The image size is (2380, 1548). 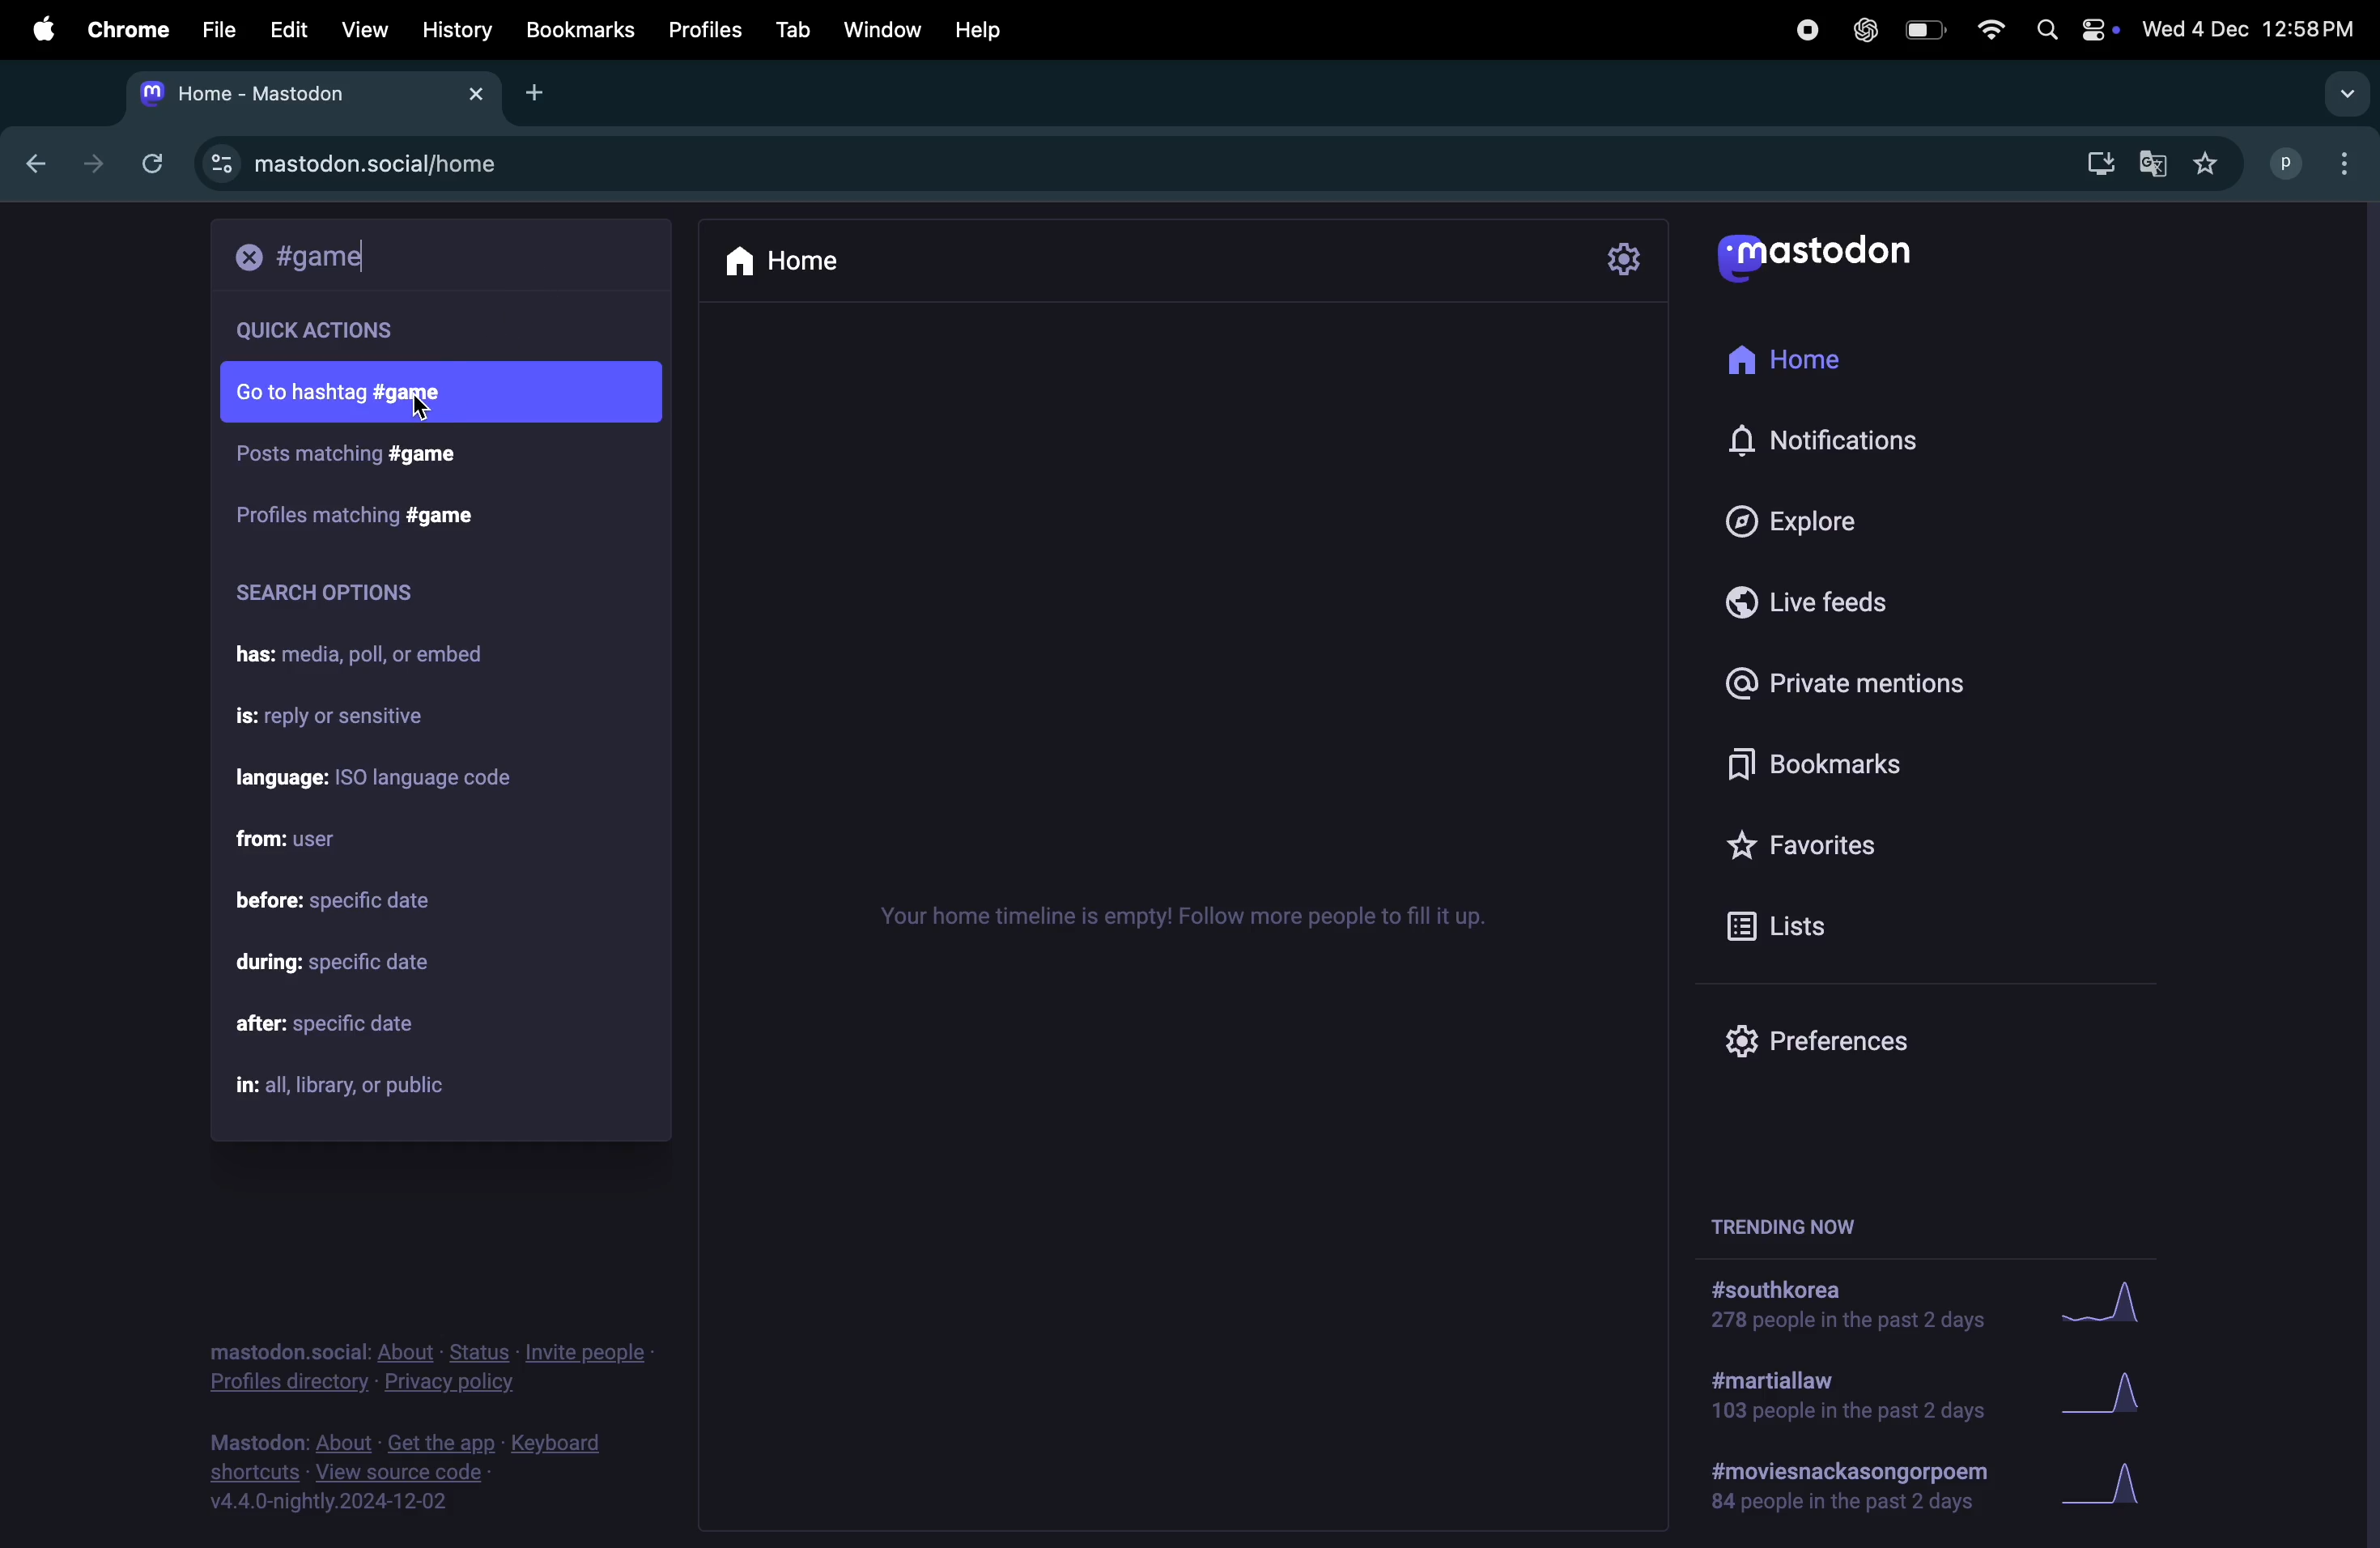 What do you see at coordinates (317, 93) in the screenshot?
I see `mastodon tab` at bounding box center [317, 93].